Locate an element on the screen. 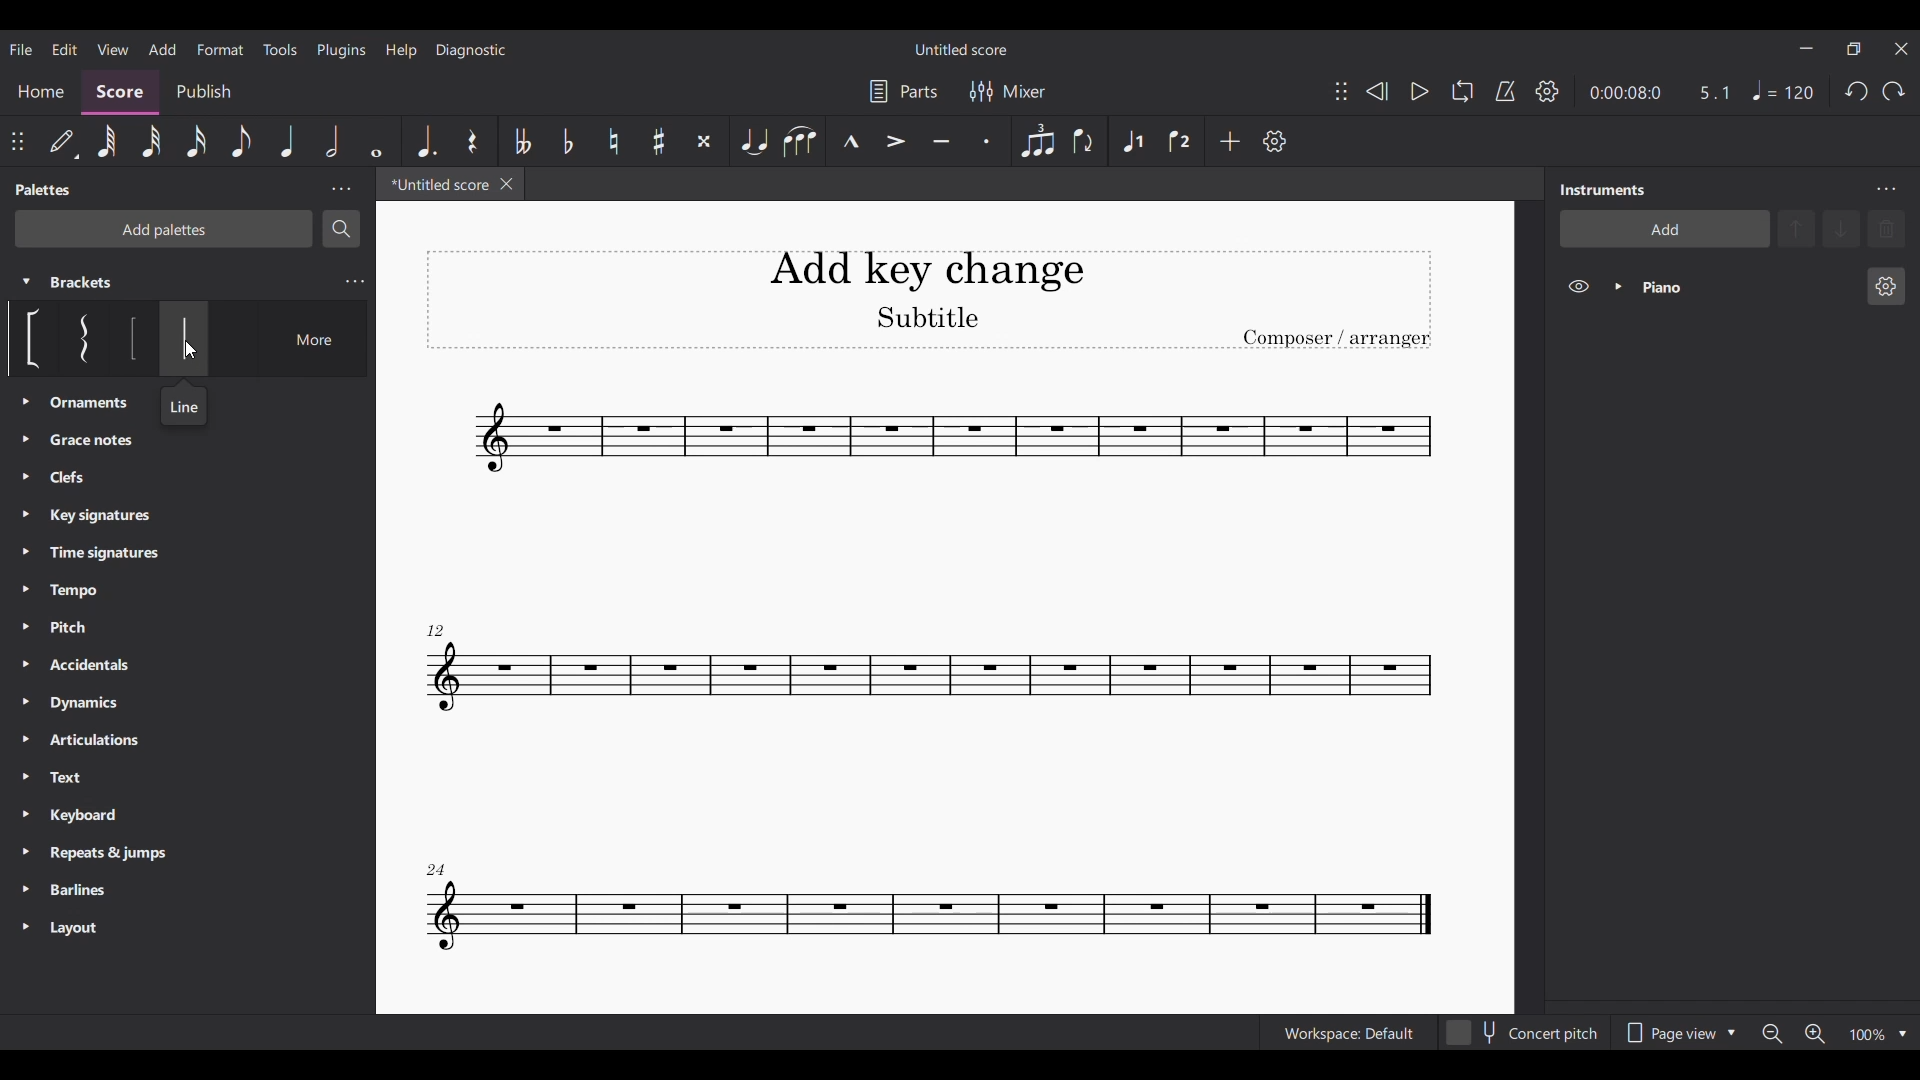 Image resolution: width=1920 pixels, height=1080 pixels. Marcato is located at coordinates (851, 142).